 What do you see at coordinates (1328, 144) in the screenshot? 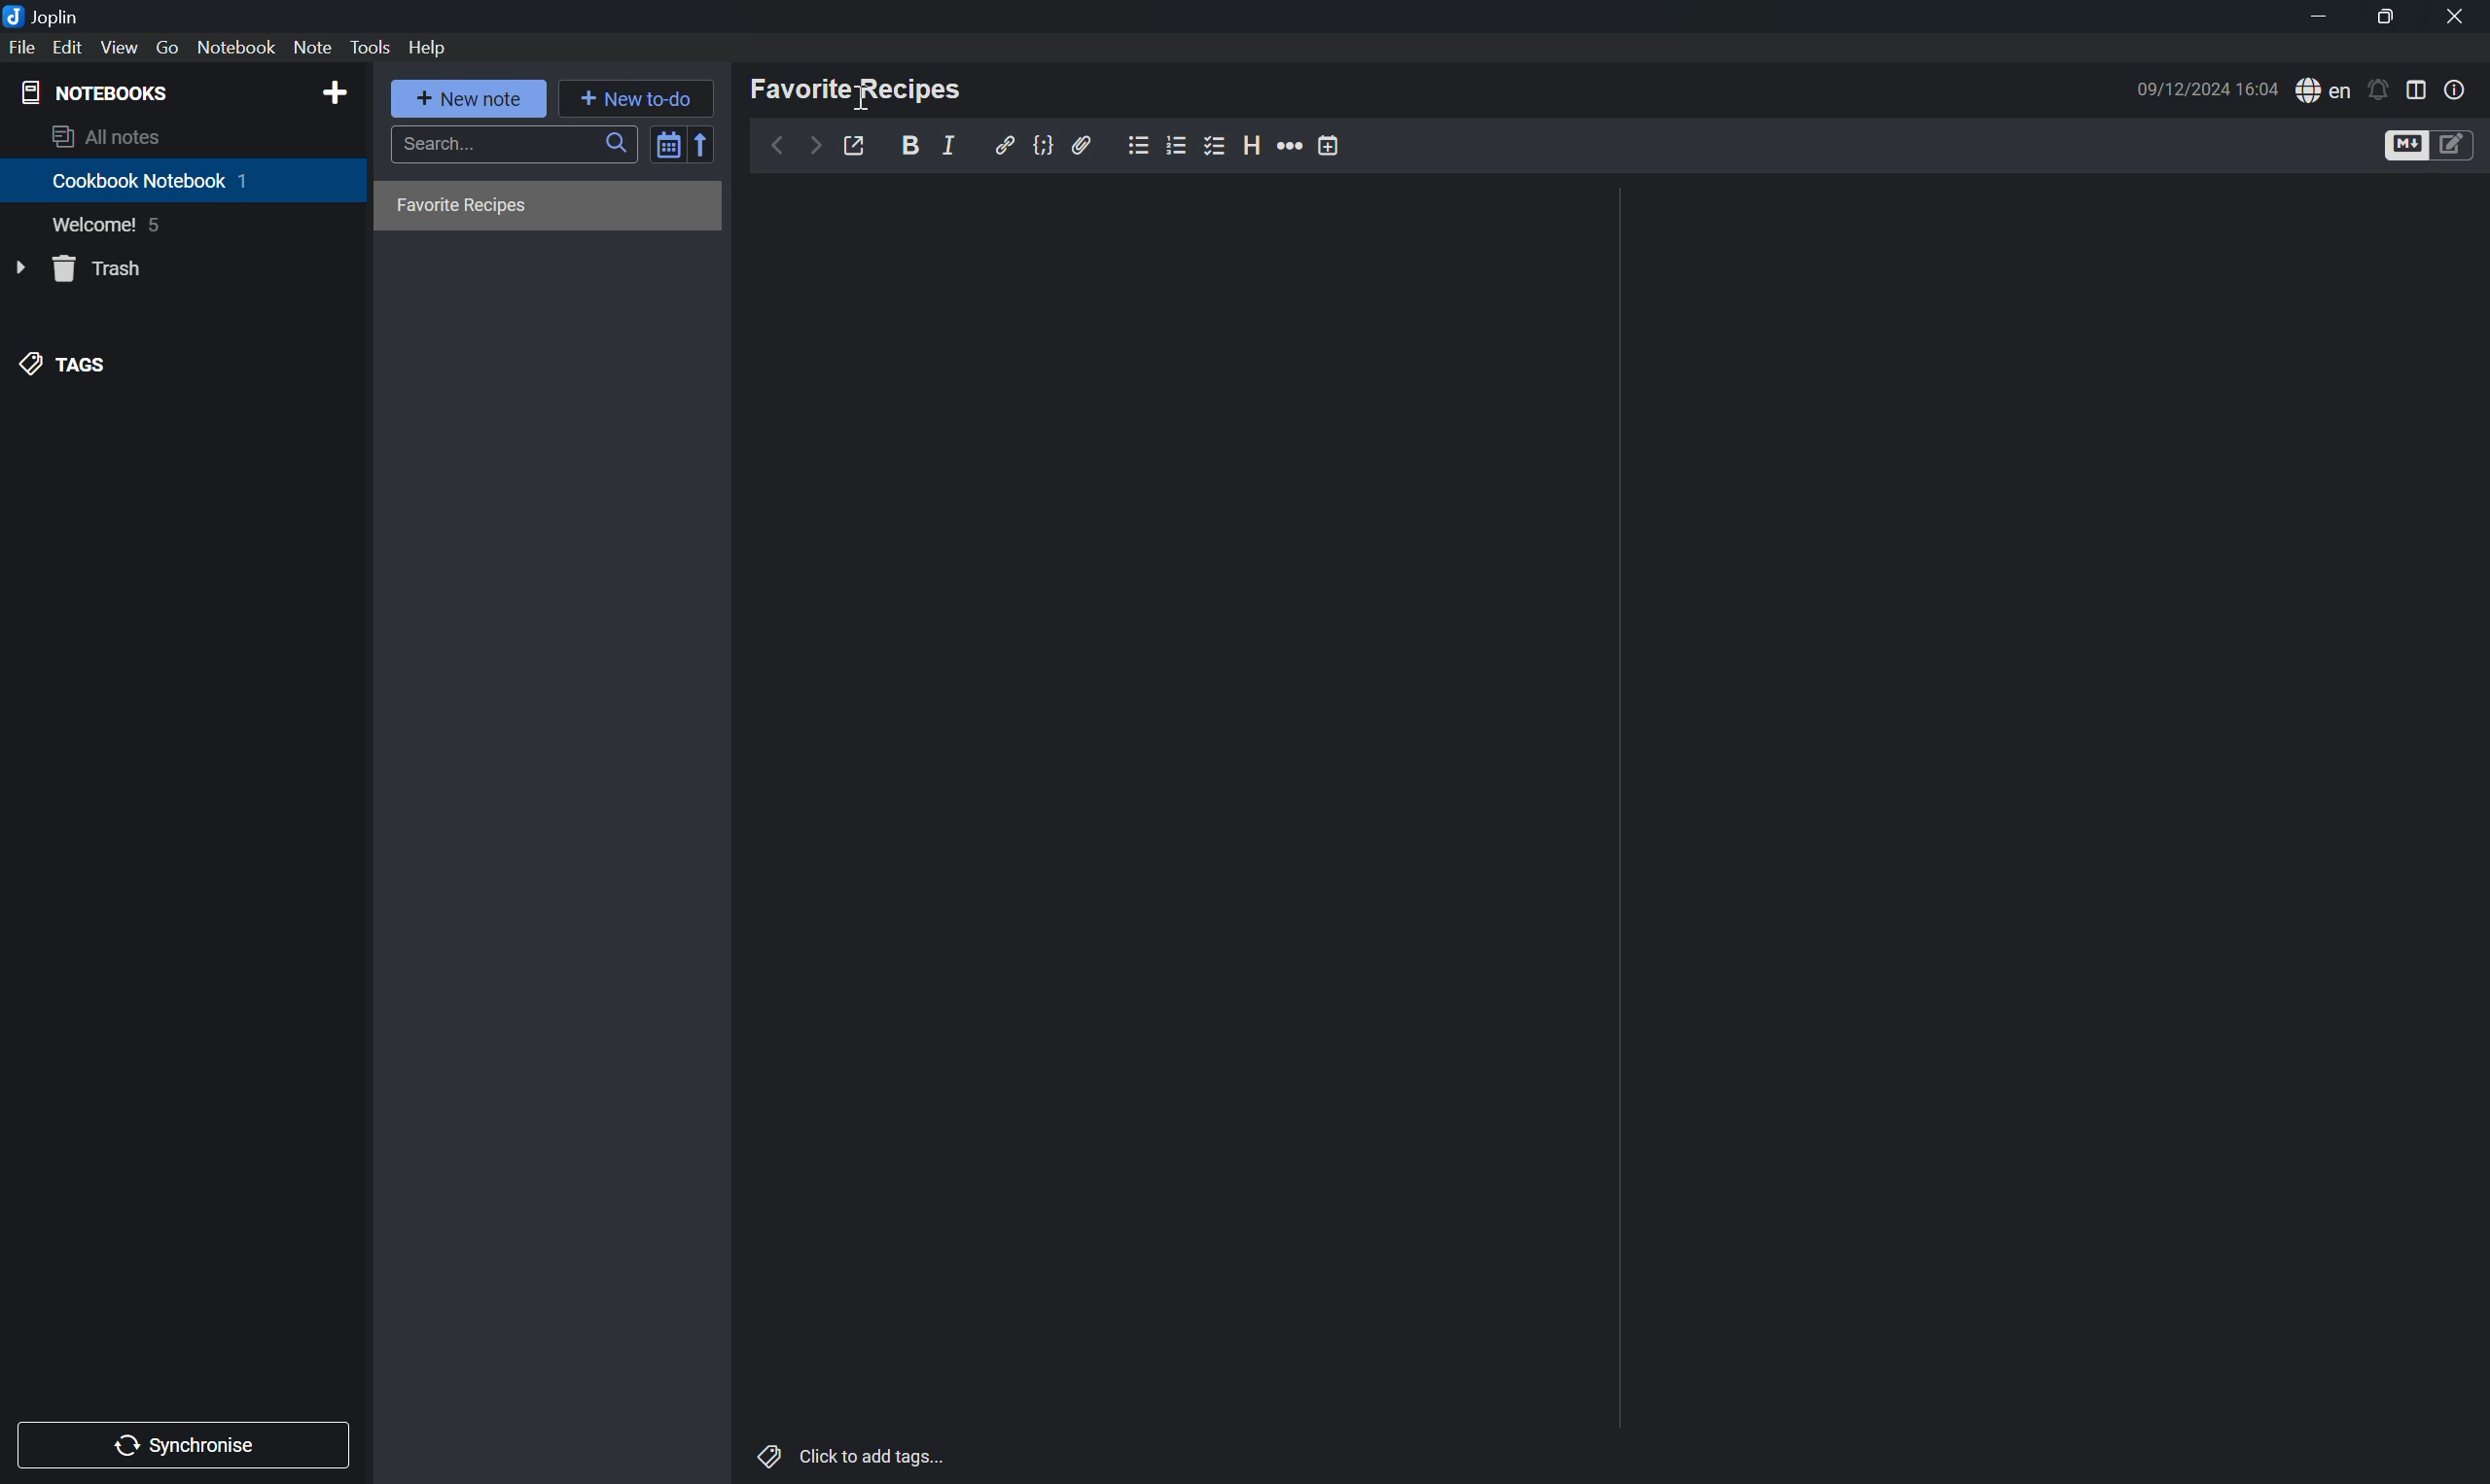
I see `Insert time` at bounding box center [1328, 144].